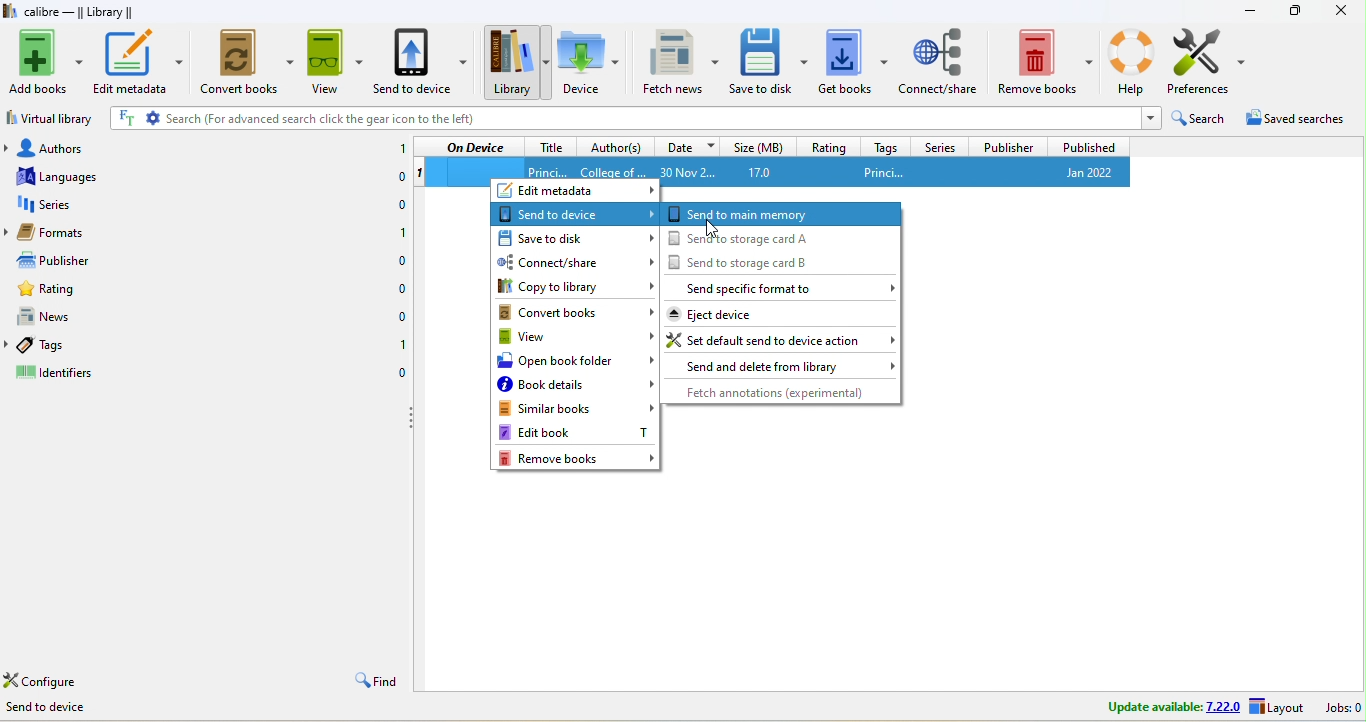  What do you see at coordinates (1046, 59) in the screenshot?
I see `remove books` at bounding box center [1046, 59].